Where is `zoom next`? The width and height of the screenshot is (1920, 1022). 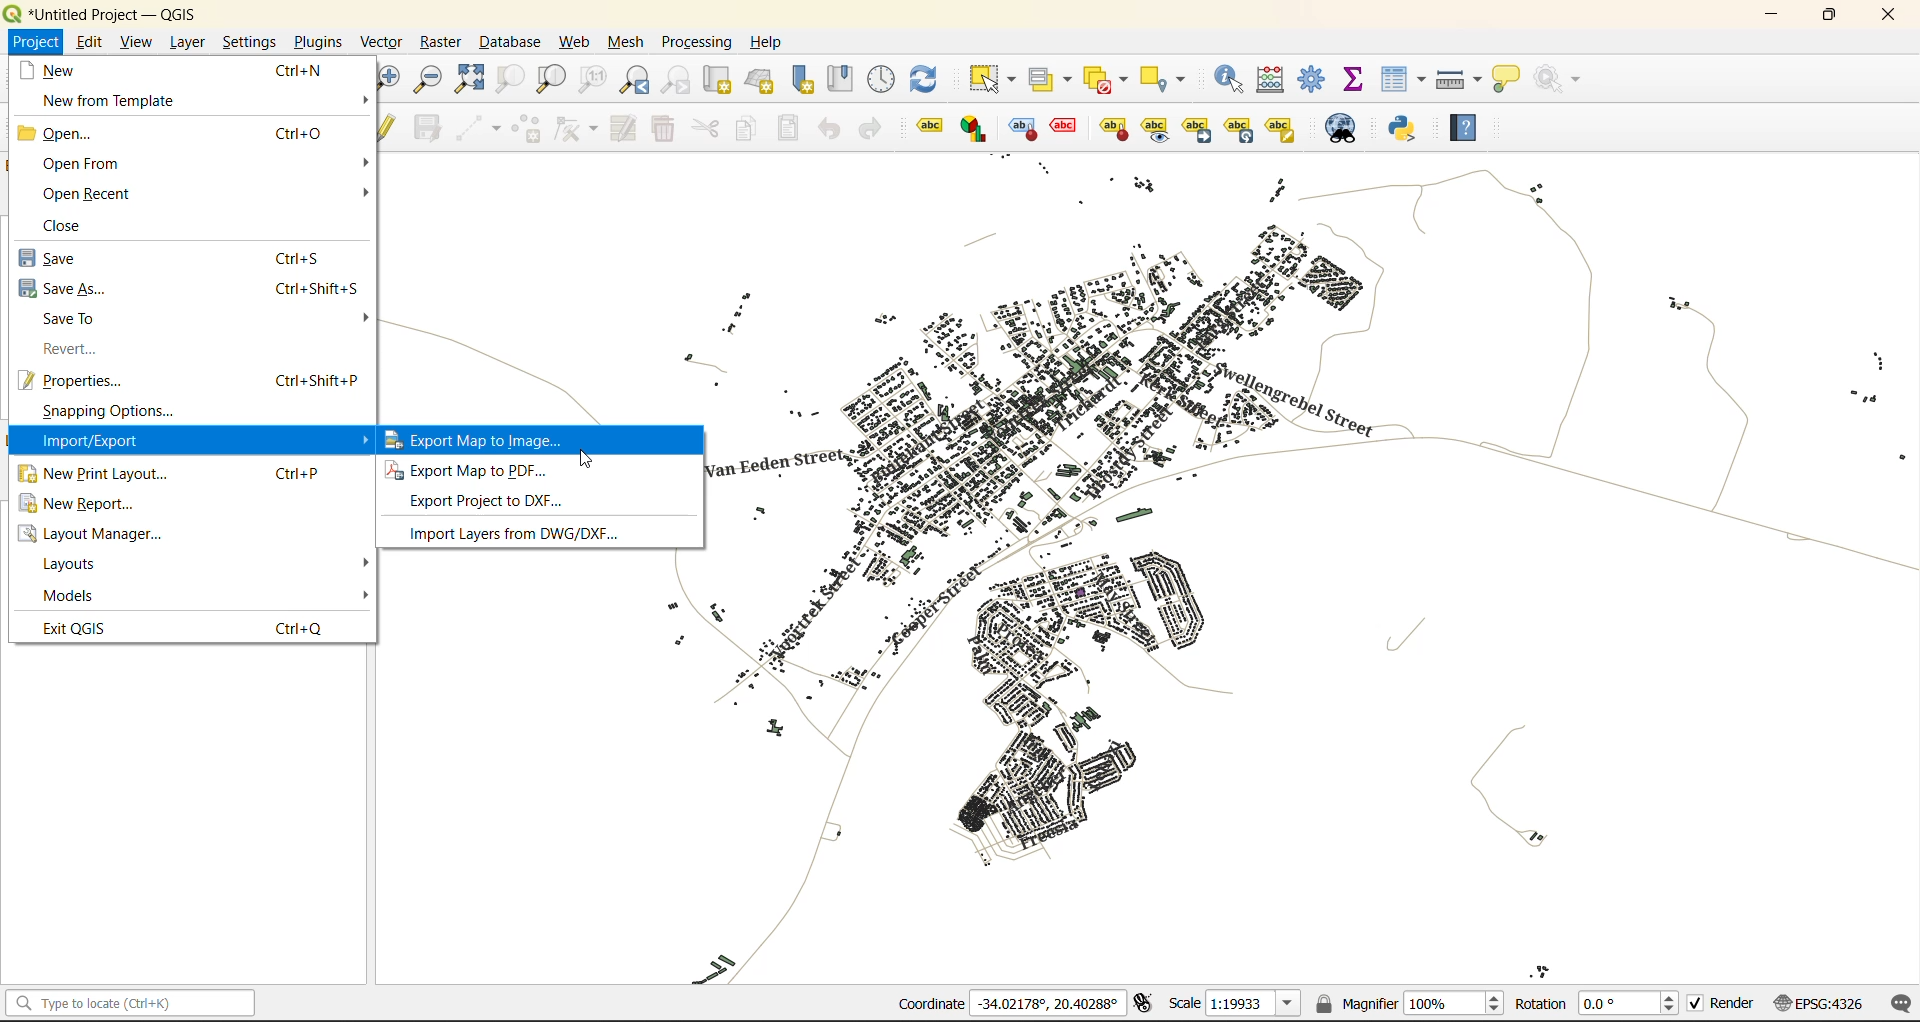 zoom next is located at coordinates (677, 79).